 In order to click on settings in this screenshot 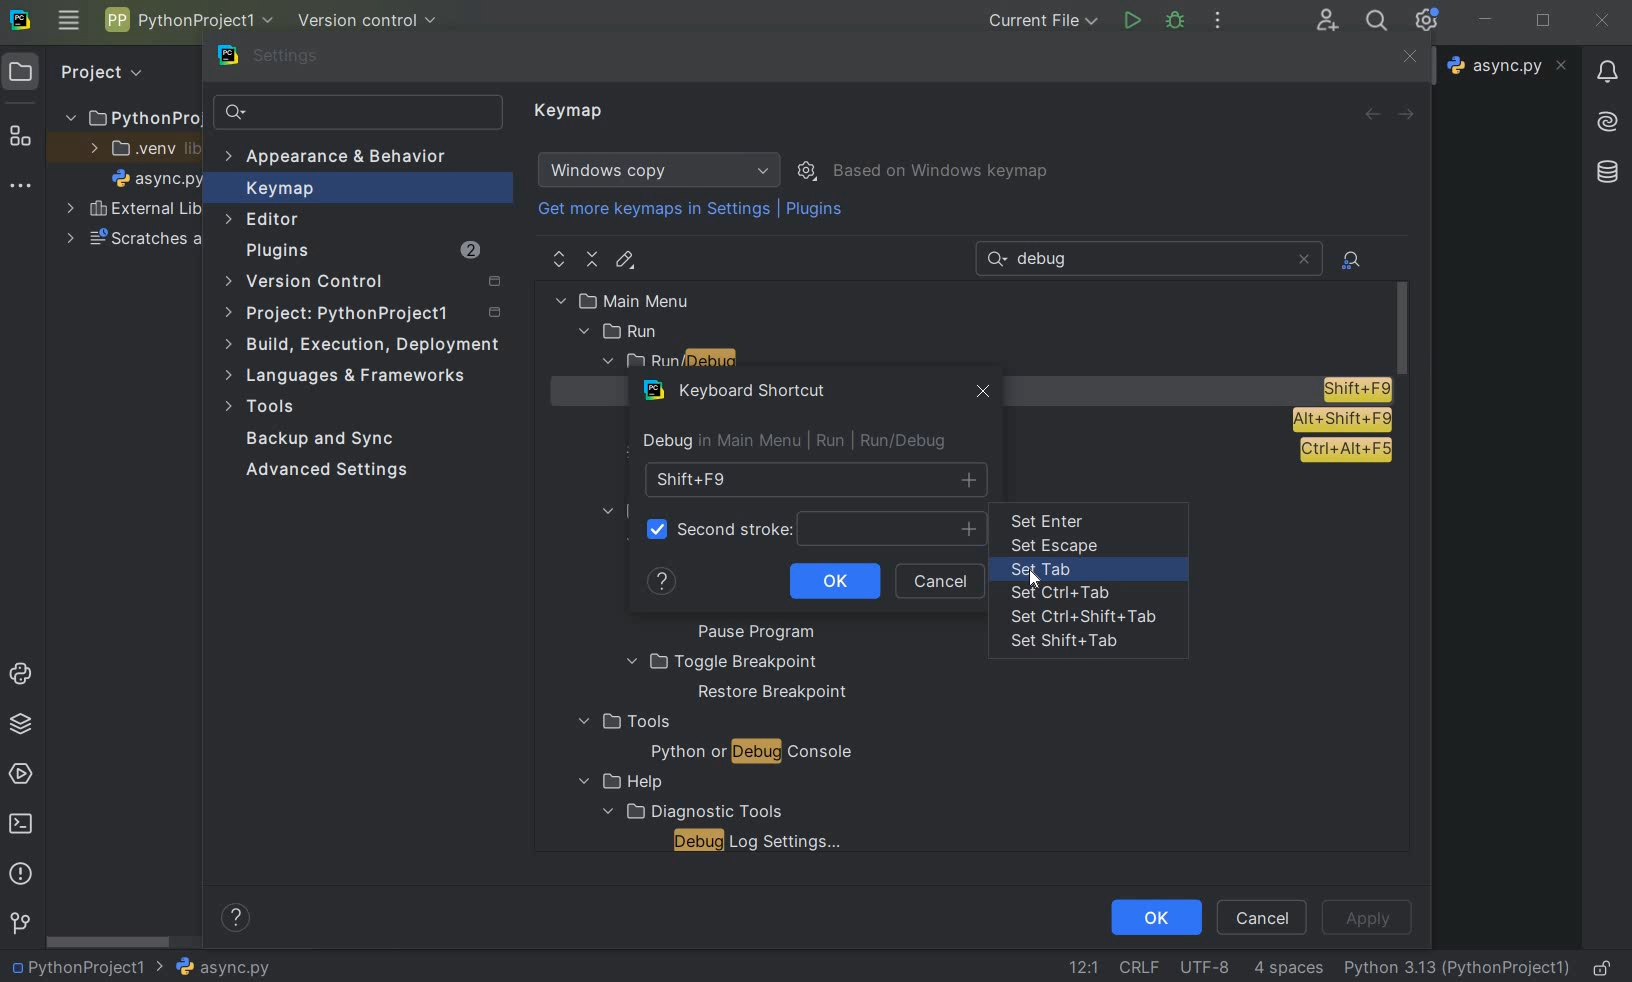, I will do `click(281, 60)`.